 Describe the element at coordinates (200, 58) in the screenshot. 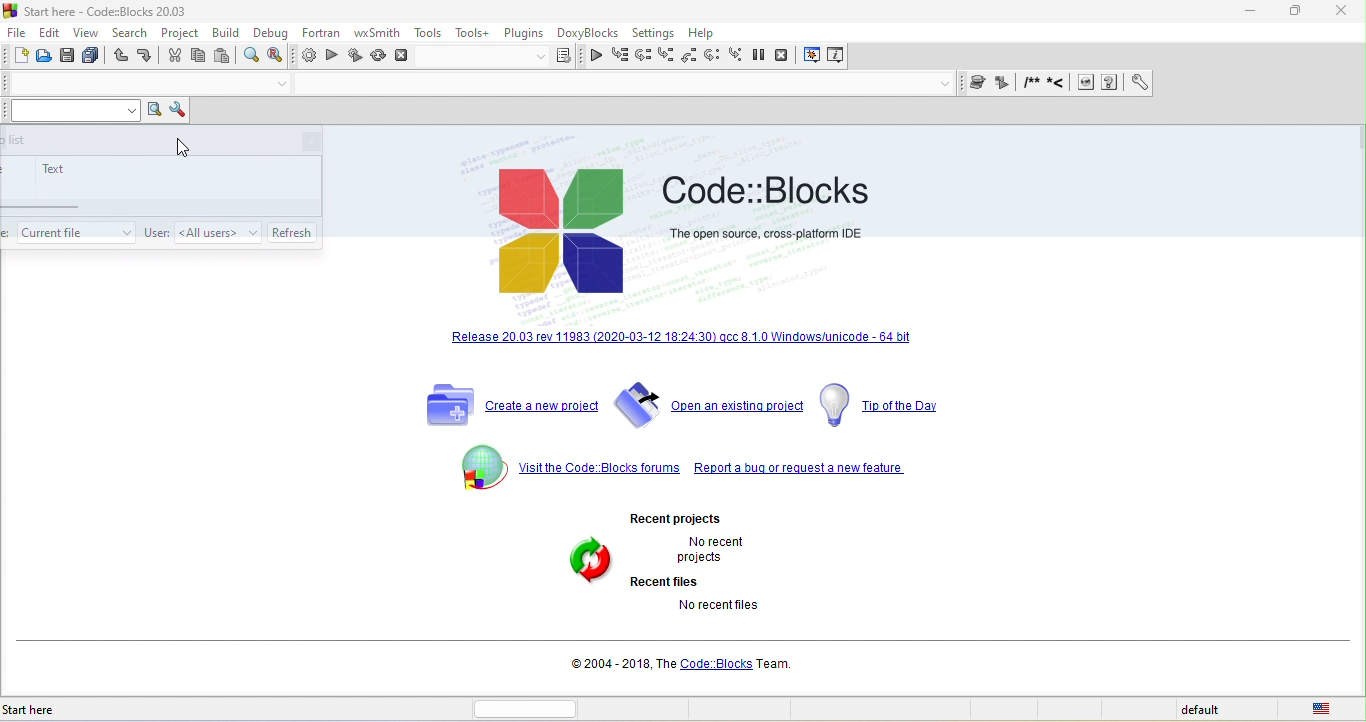

I see `copy` at that location.